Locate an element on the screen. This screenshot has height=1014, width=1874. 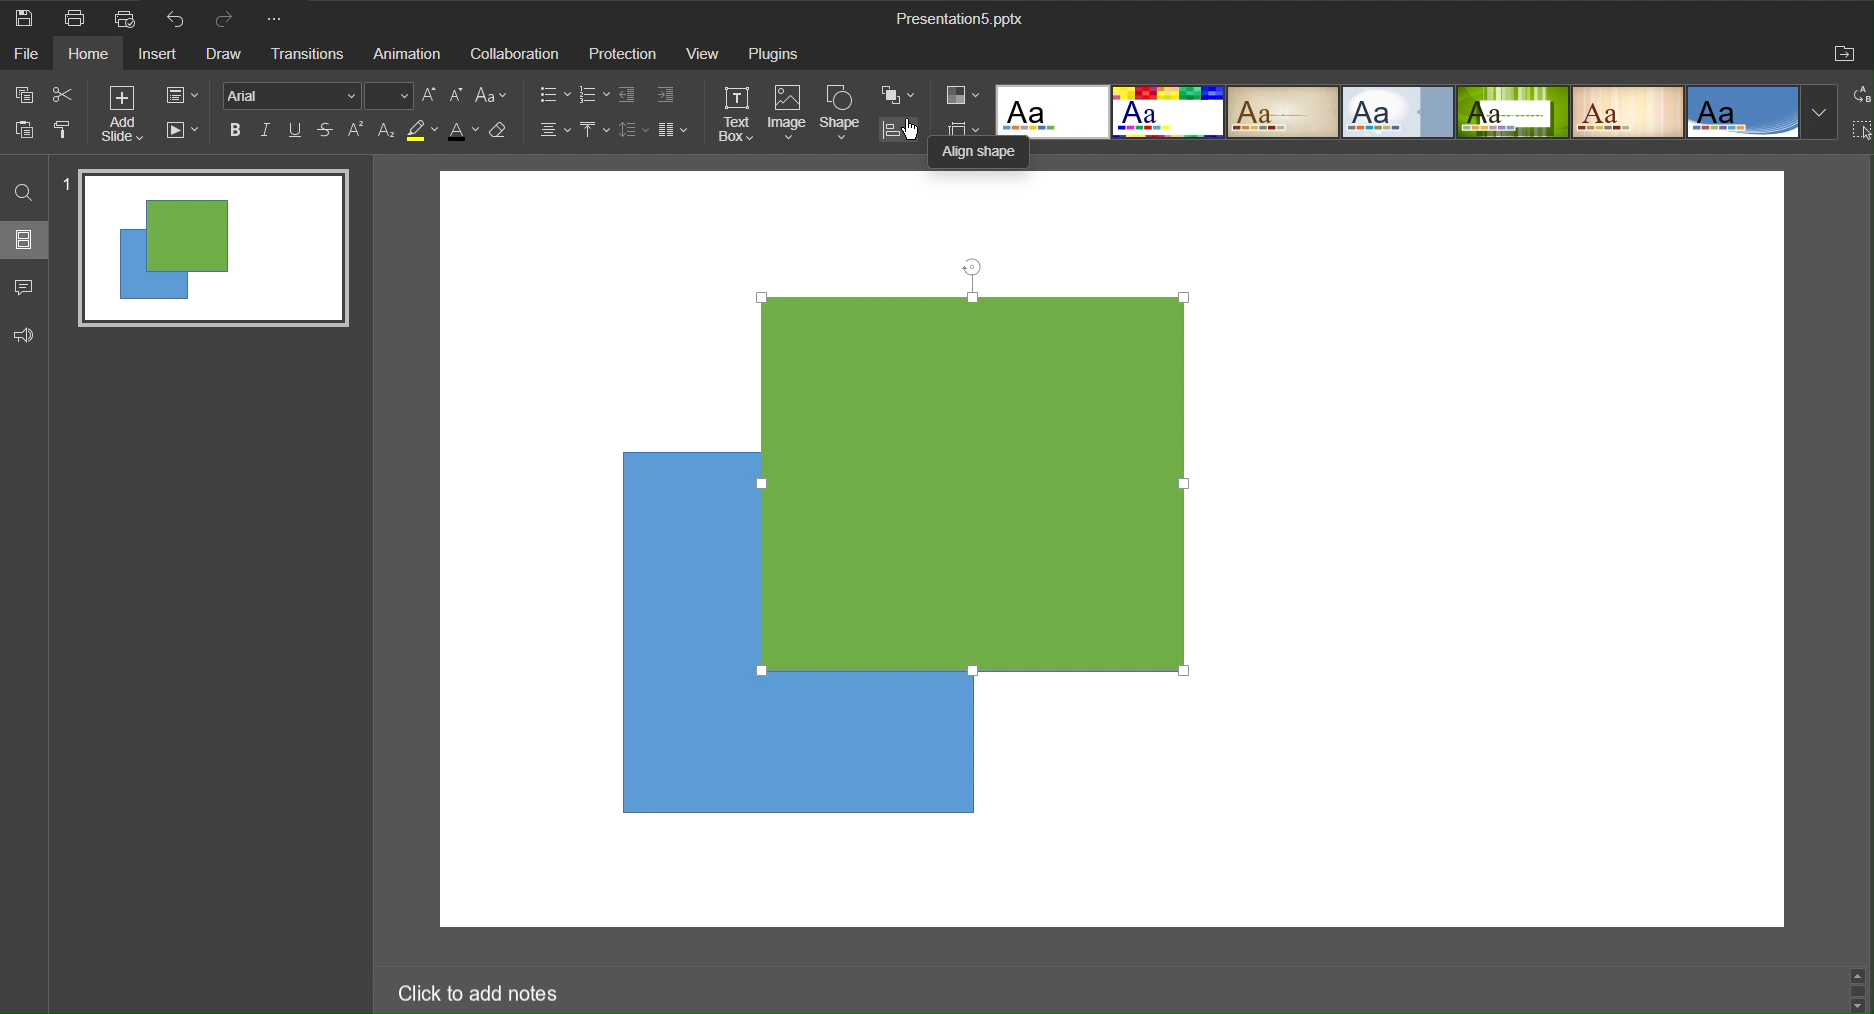
Arrange is located at coordinates (900, 95).